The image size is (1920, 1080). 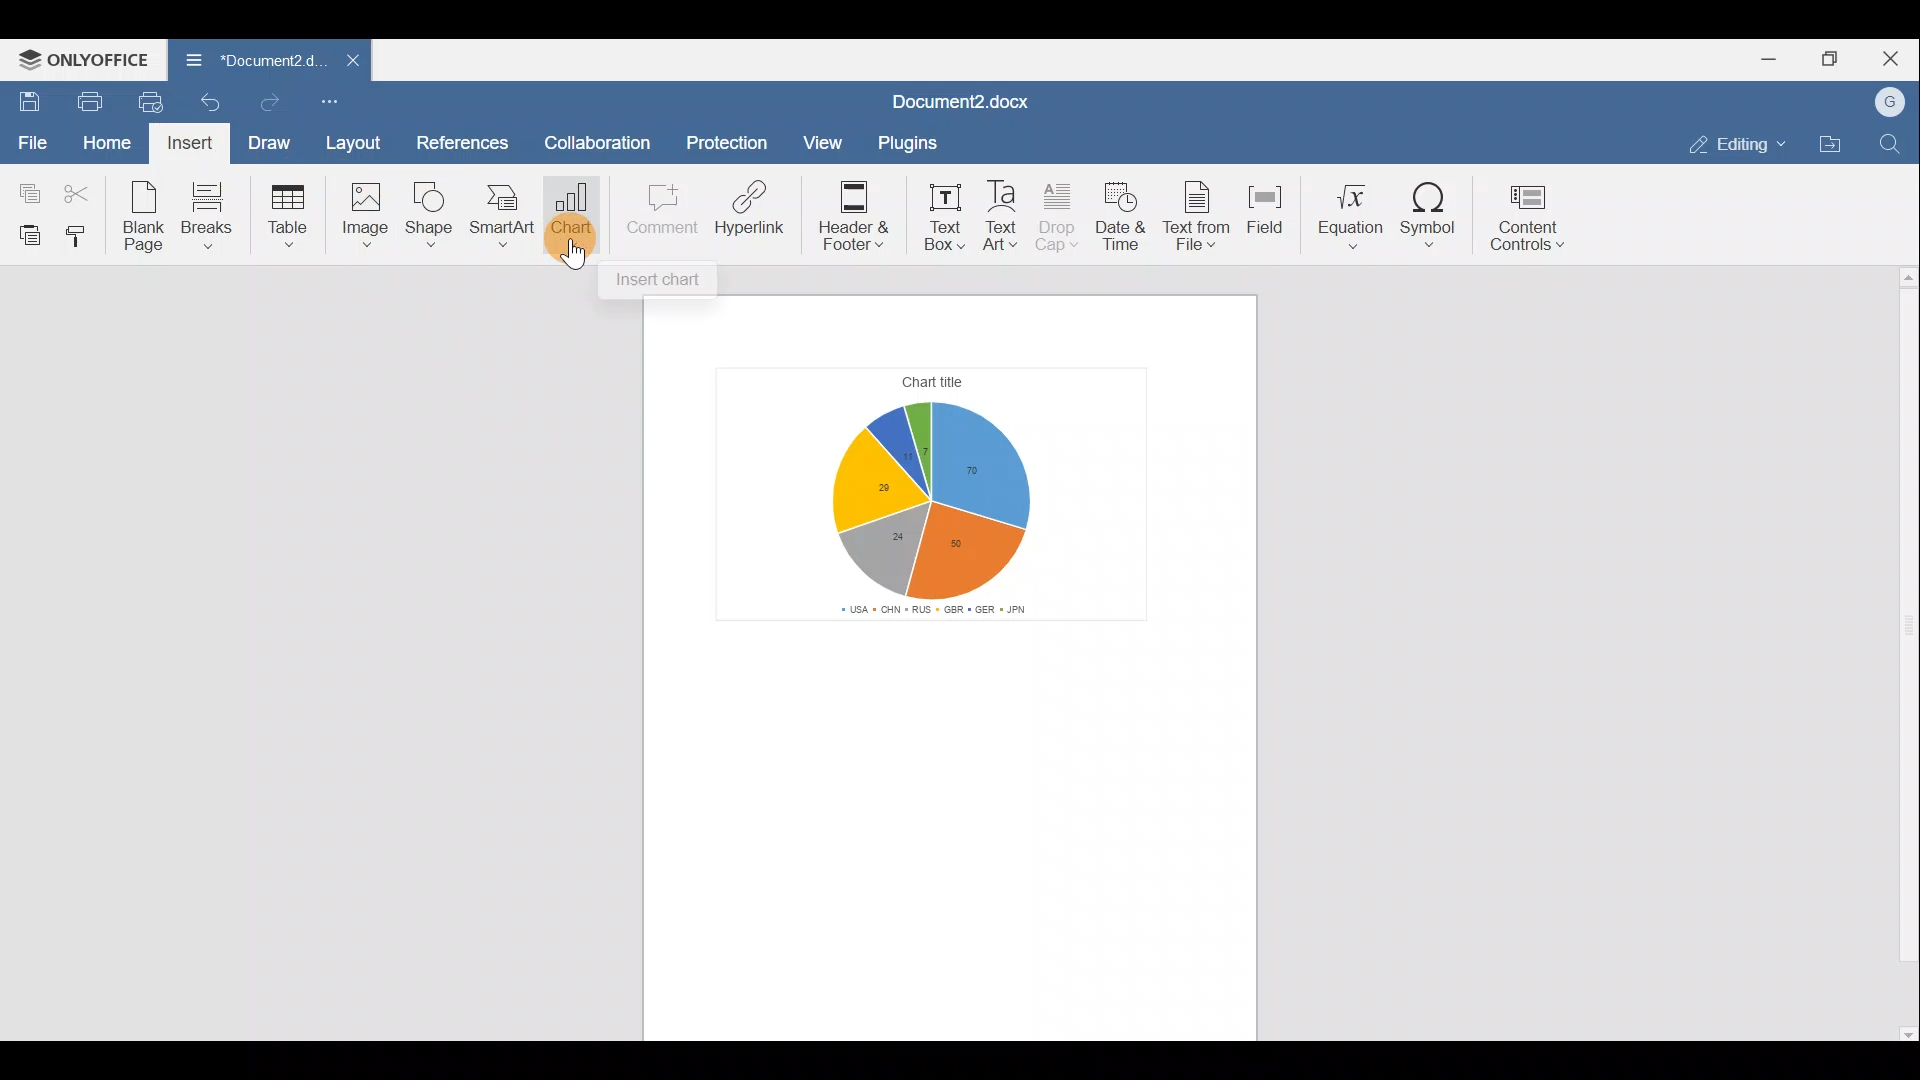 What do you see at coordinates (1348, 215) in the screenshot?
I see `Equation` at bounding box center [1348, 215].